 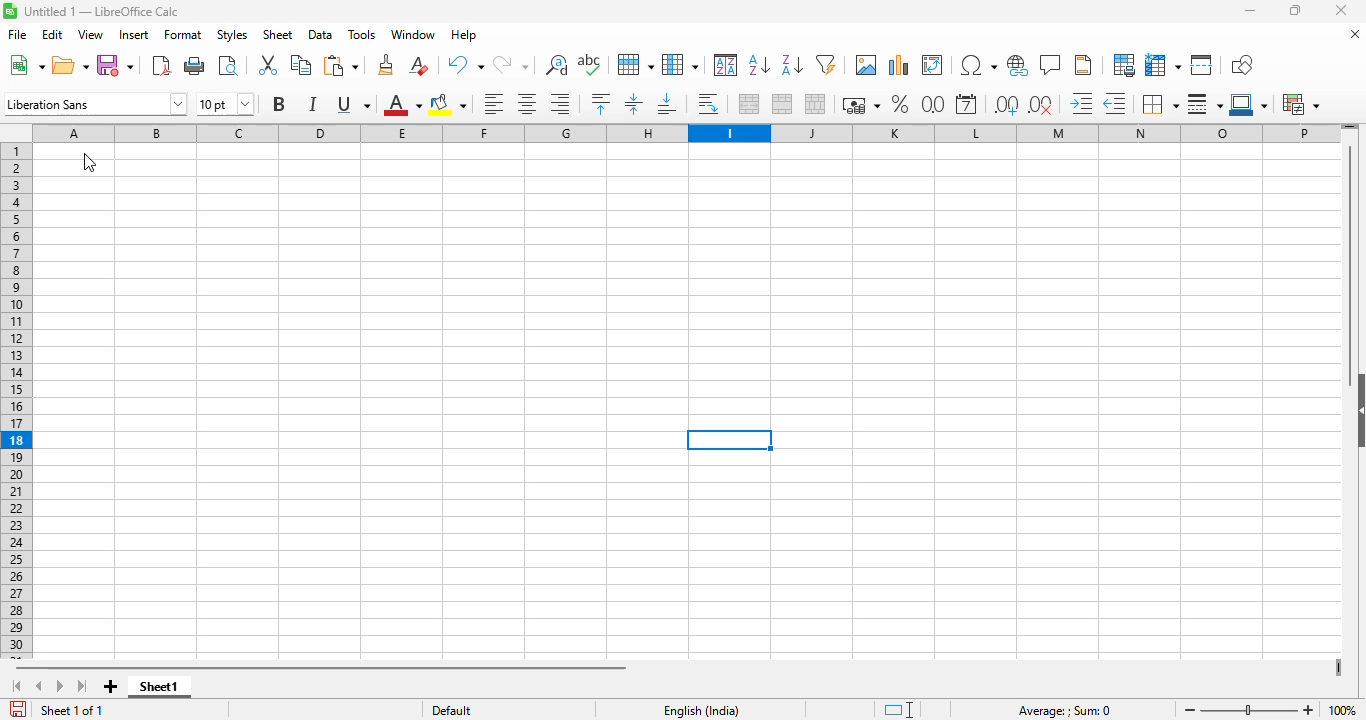 What do you see at coordinates (159, 687) in the screenshot?
I see `sheet1` at bounding box center [159, 687].